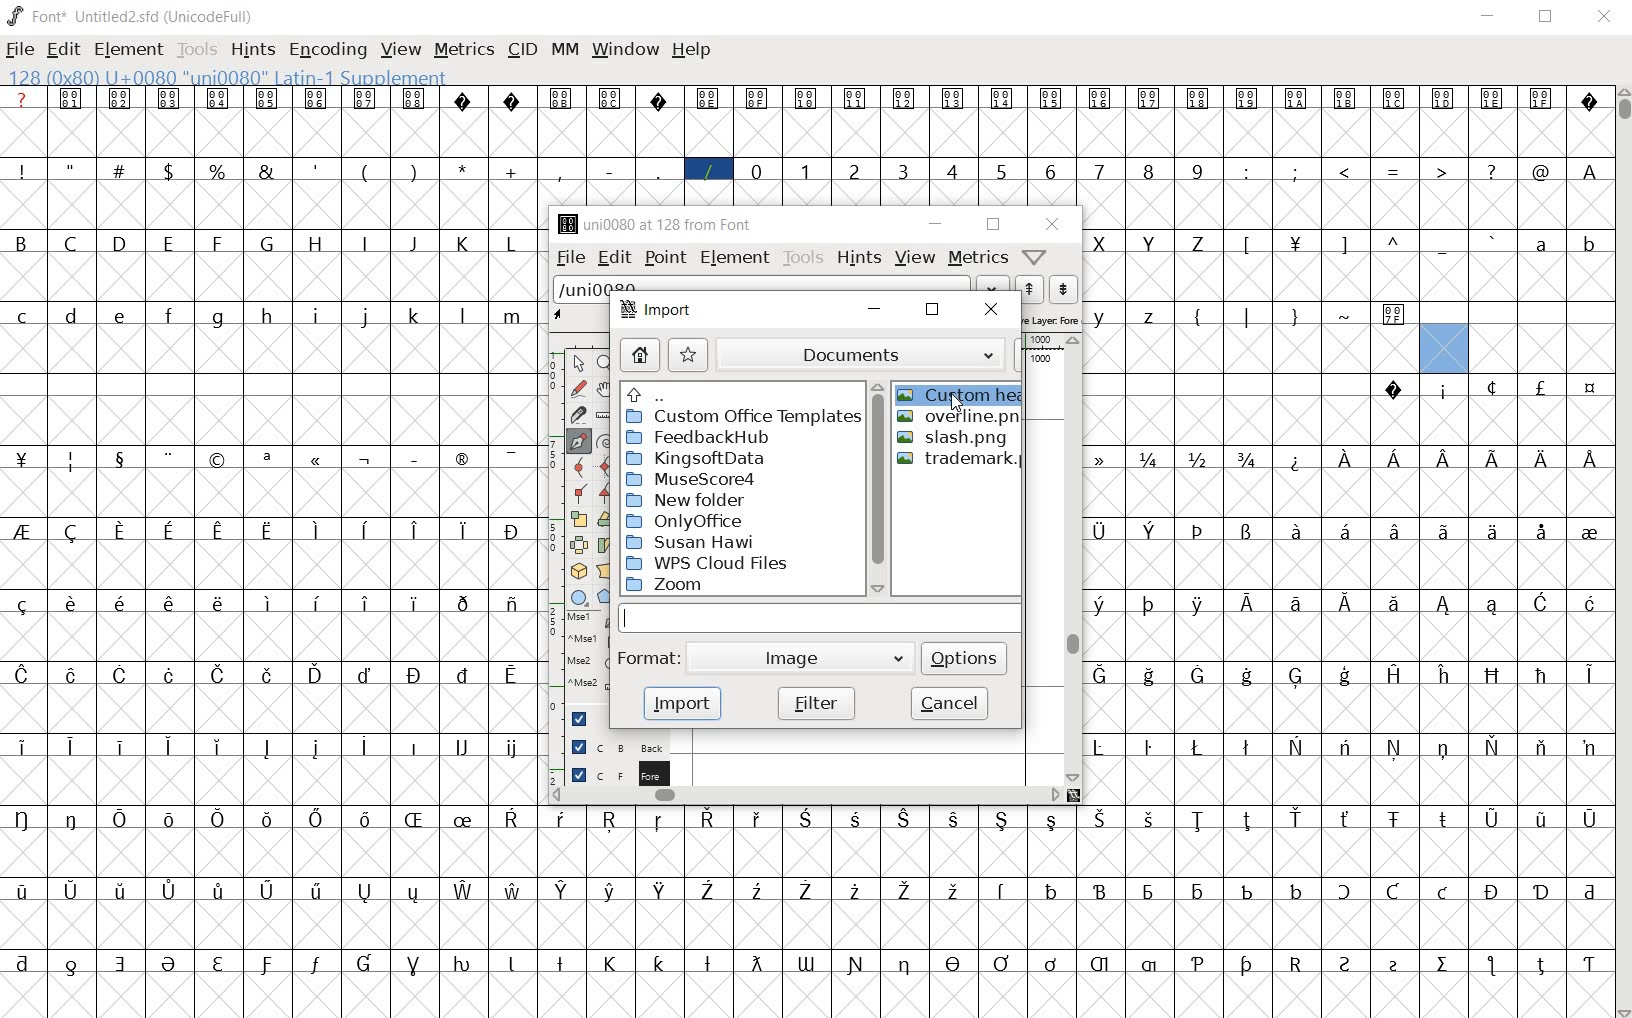 The width and height of the screenshot is (1632, 1018). Describe the element at coordinates (805, 964) in the screenshot. I see `glyph` at that location.